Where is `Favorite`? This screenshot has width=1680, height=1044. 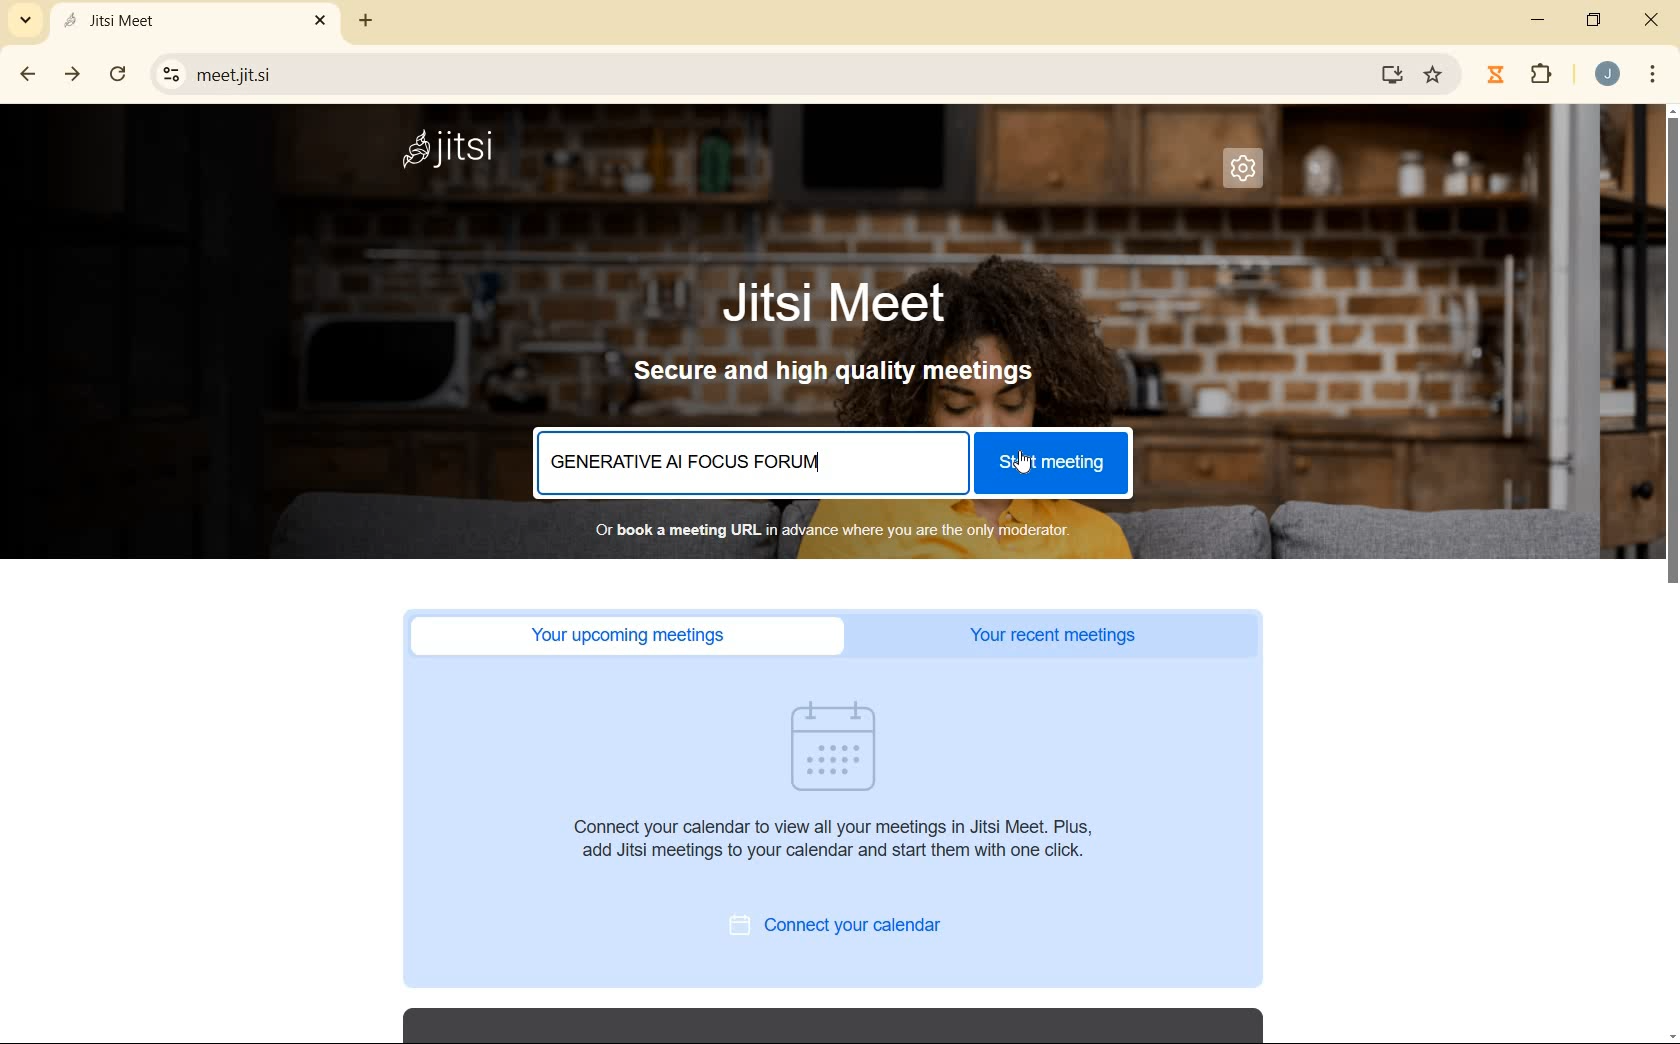 Favorite is located at coordinates (1432, 78).